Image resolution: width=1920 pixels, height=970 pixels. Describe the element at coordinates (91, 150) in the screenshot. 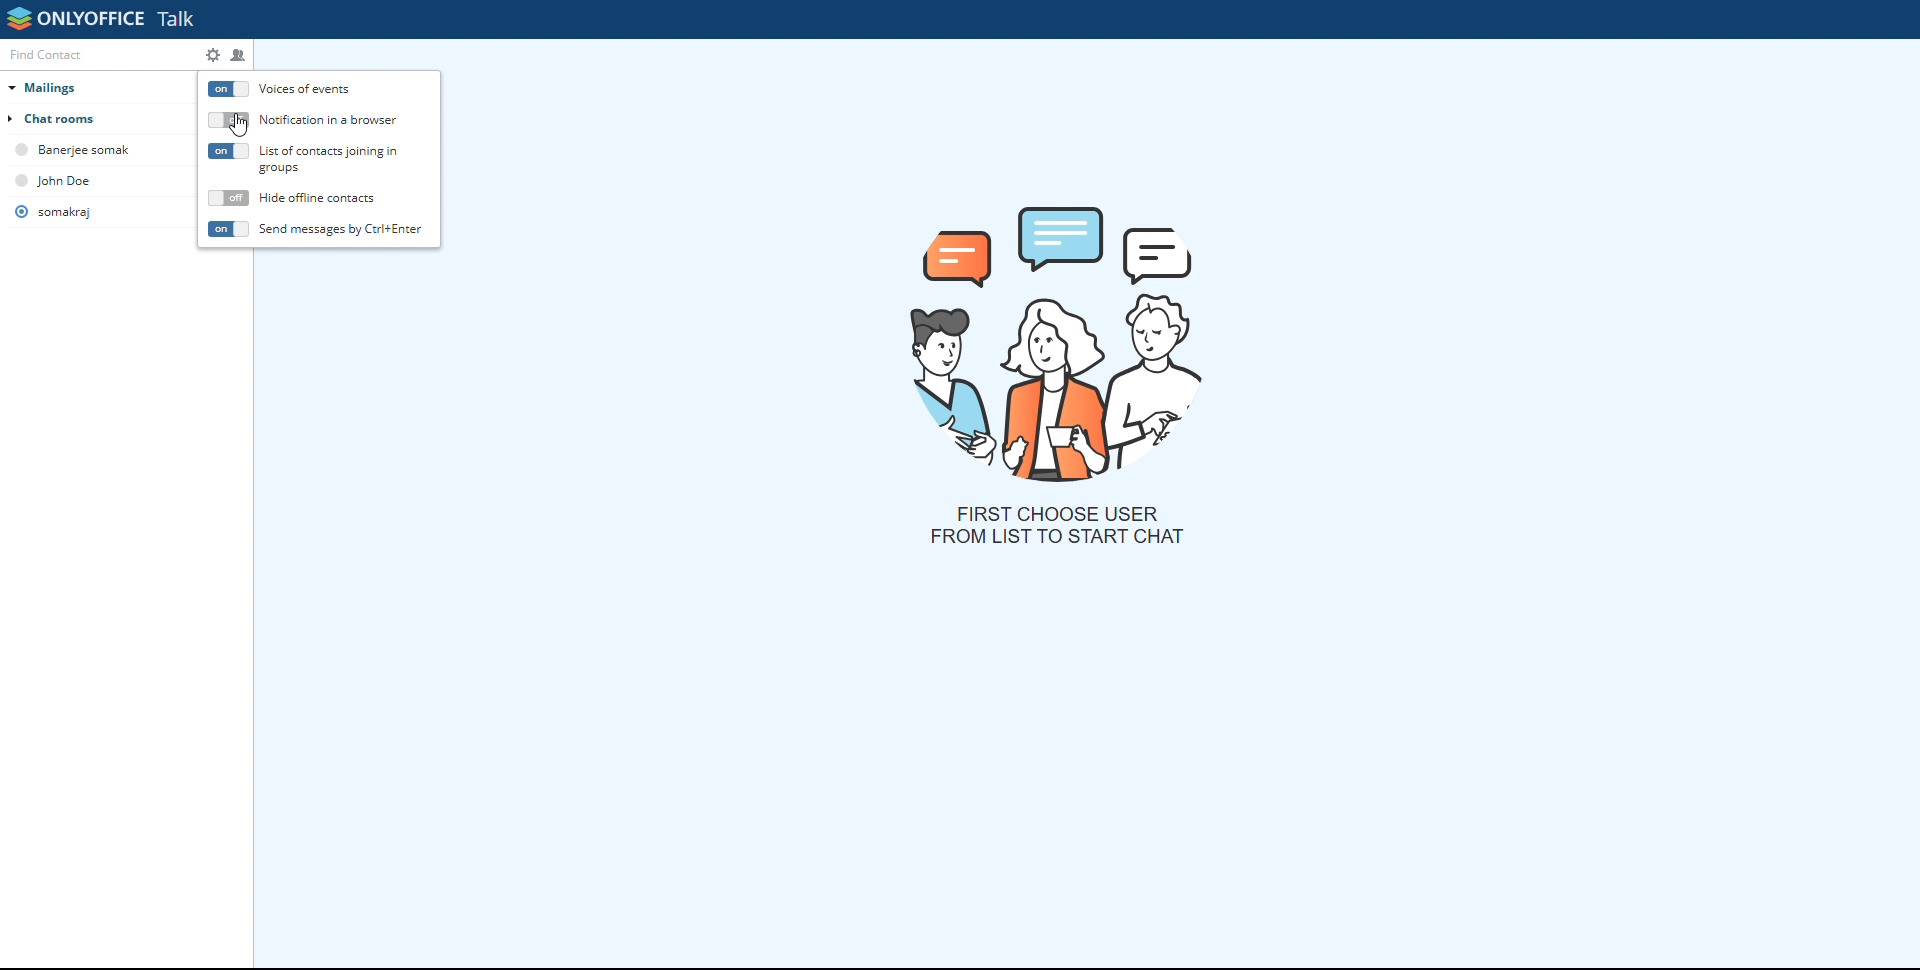

I see `banerjee somak` at that location.